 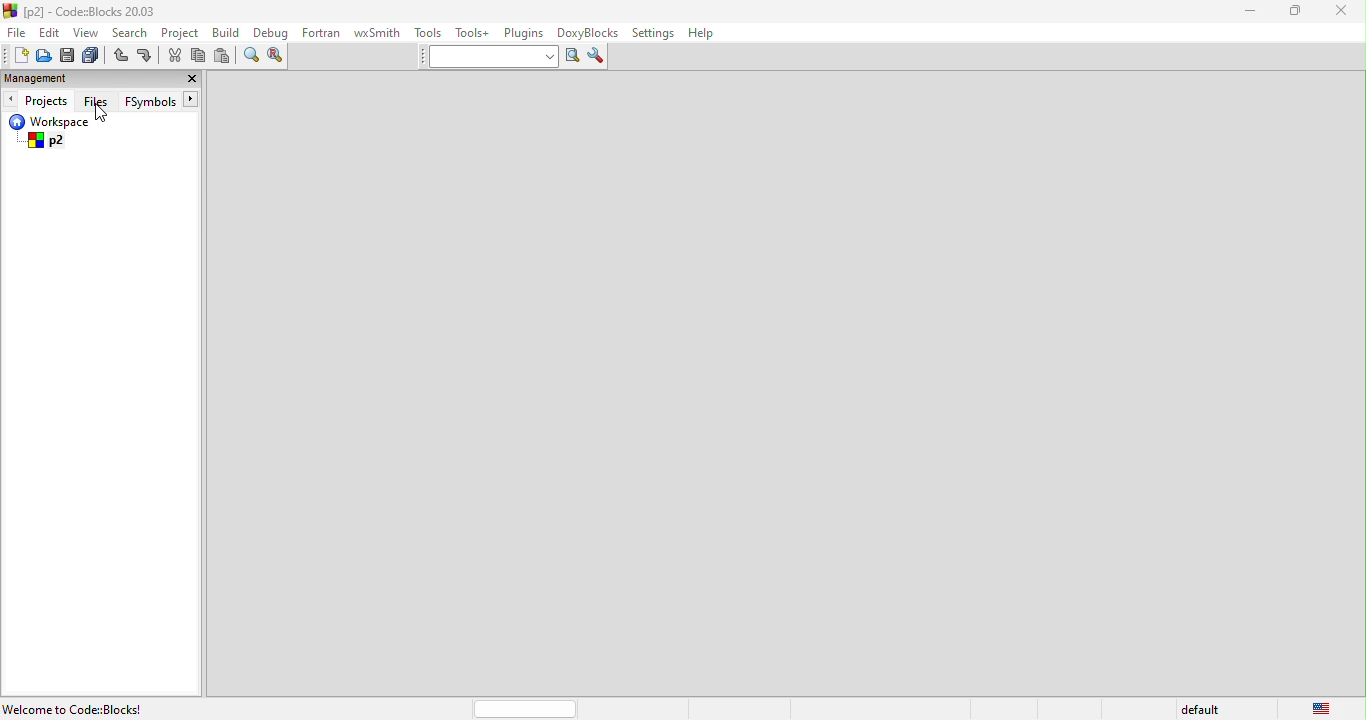 What do you see at coordinates (173, 56) in the screenshot?
I see `cut` at bounding box center [173, 56].